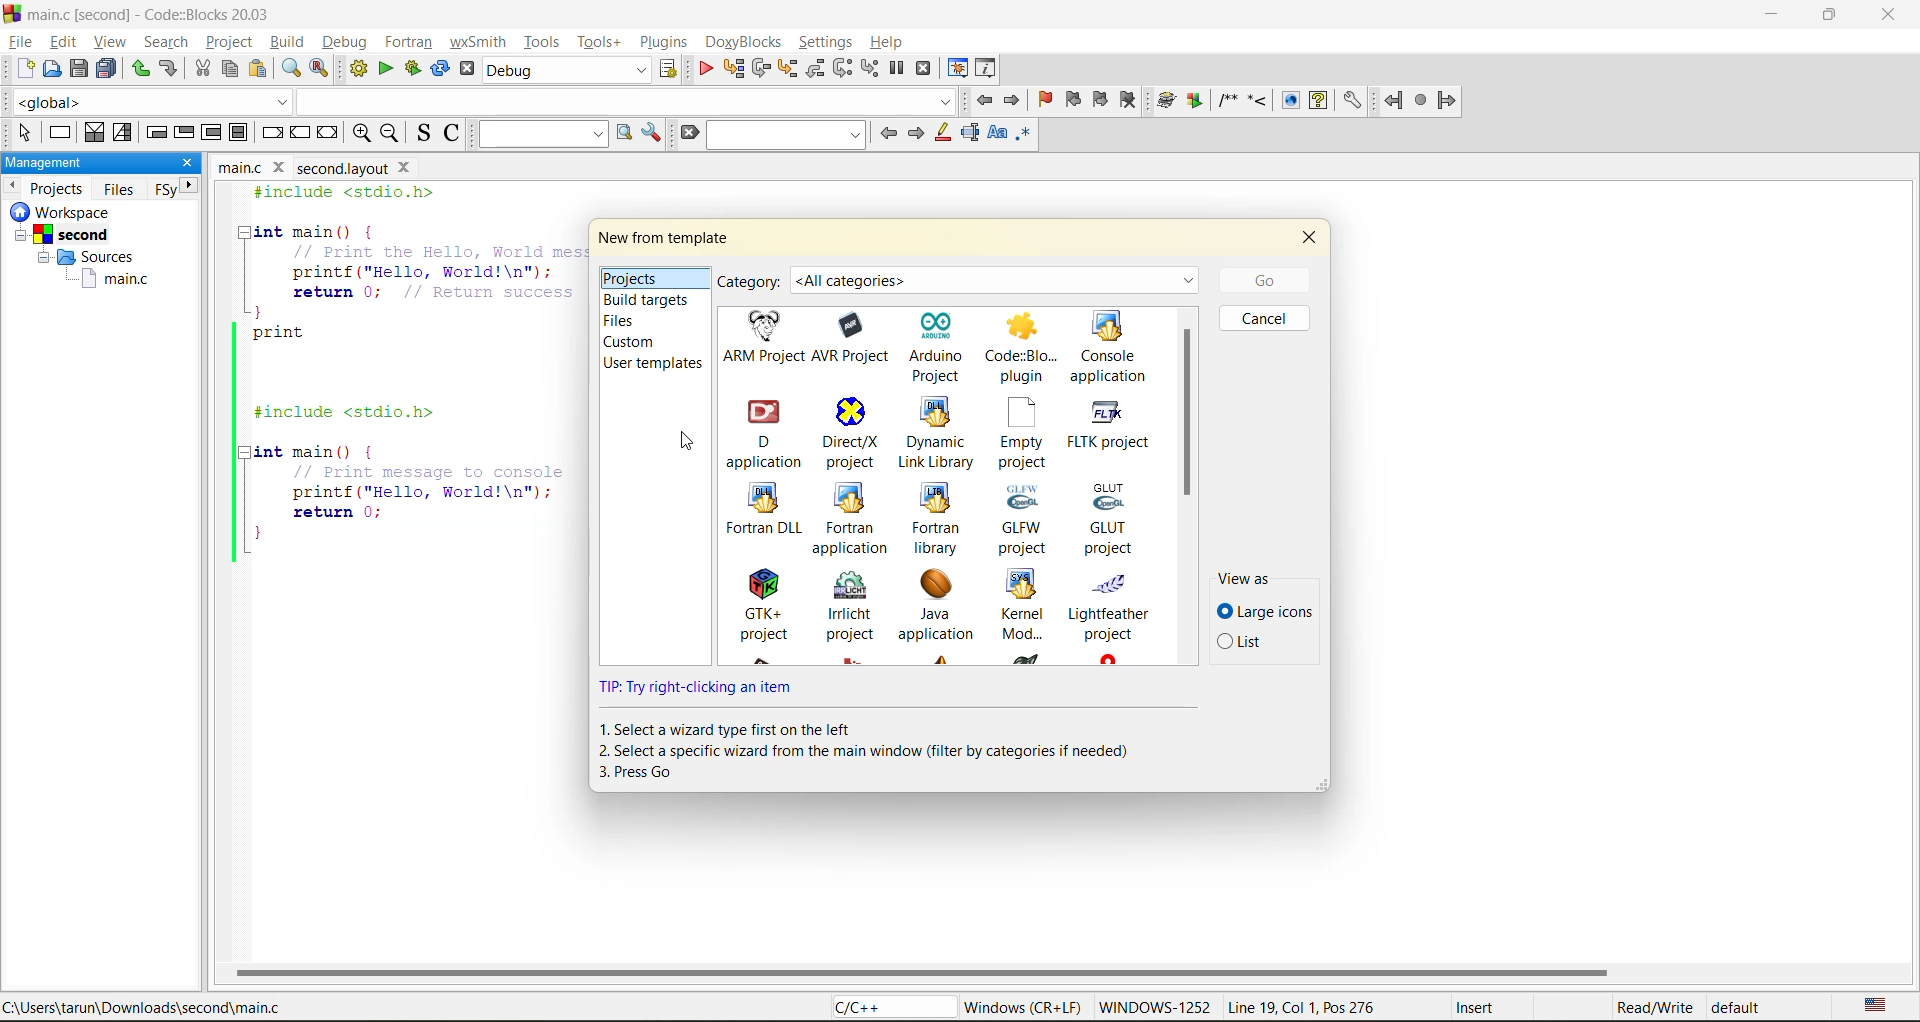 The width and height of the screenshot is (1920, 1022). I want to click on tools, so click(544, 39).